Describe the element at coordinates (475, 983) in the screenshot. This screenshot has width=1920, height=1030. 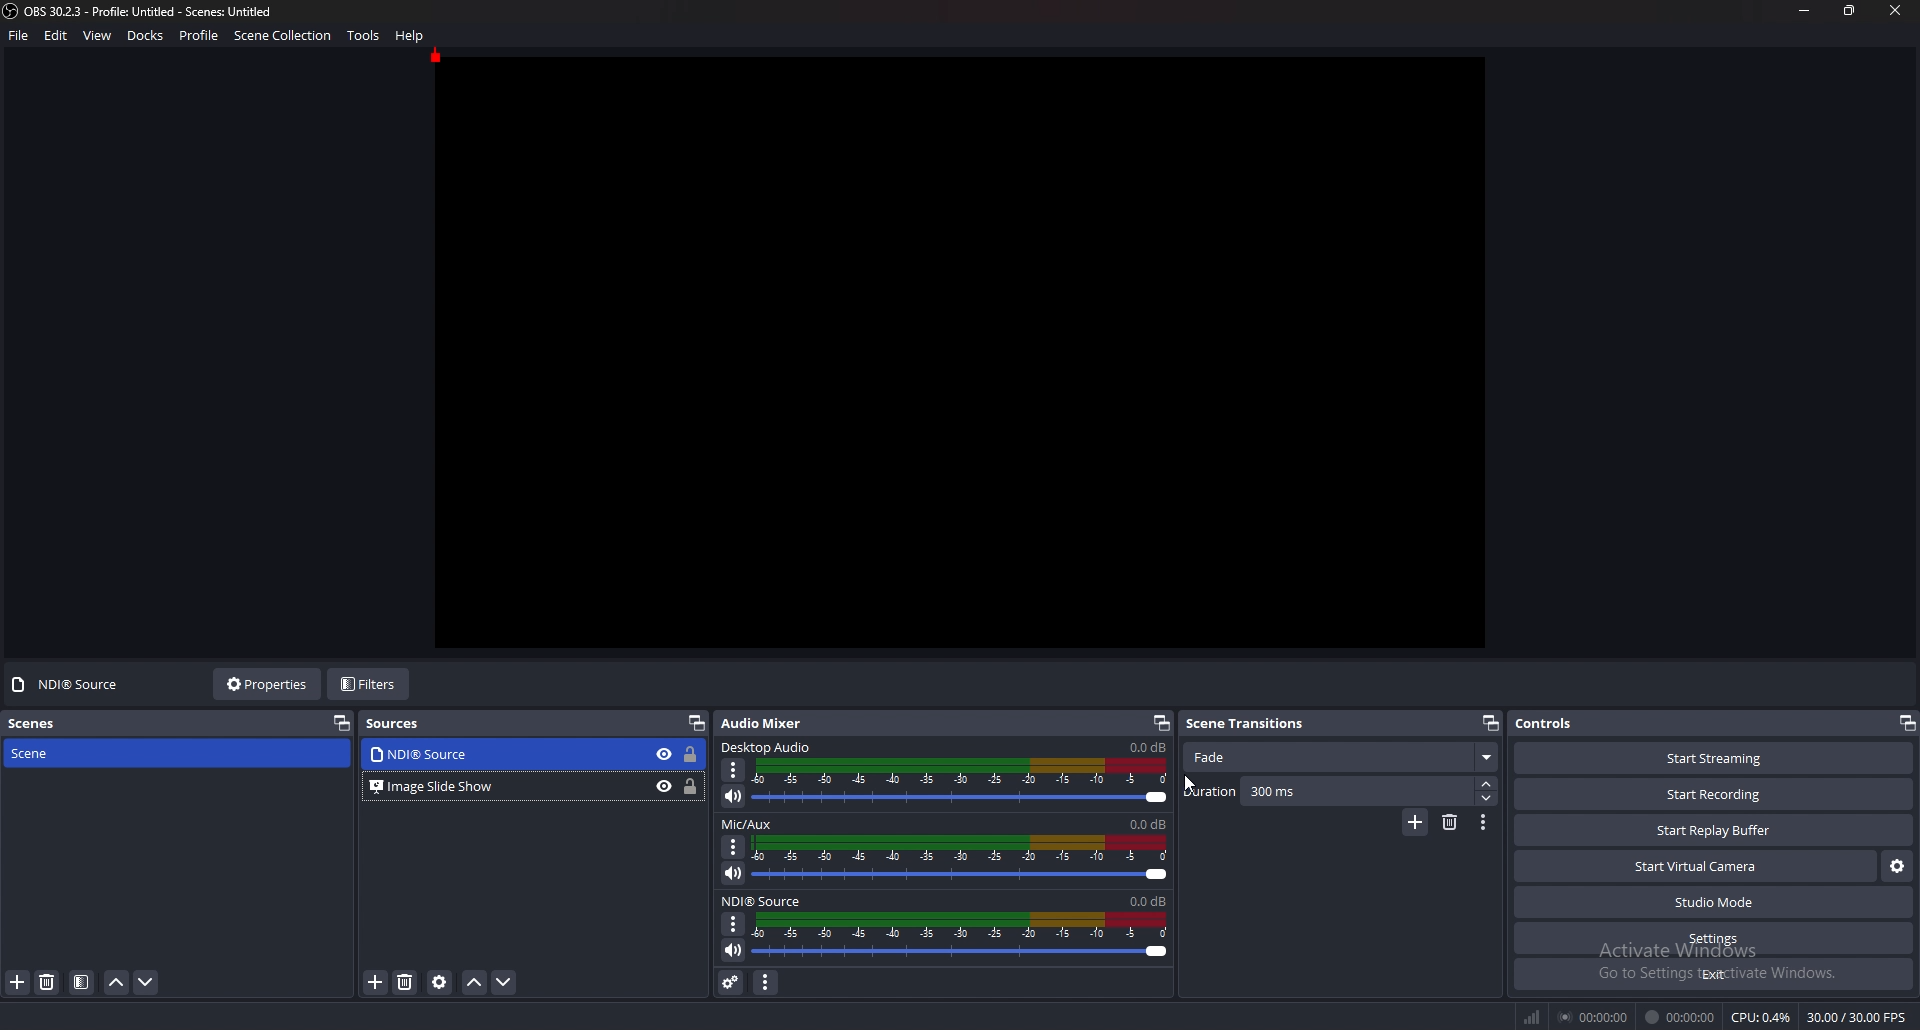
I see `move source up` at that location.